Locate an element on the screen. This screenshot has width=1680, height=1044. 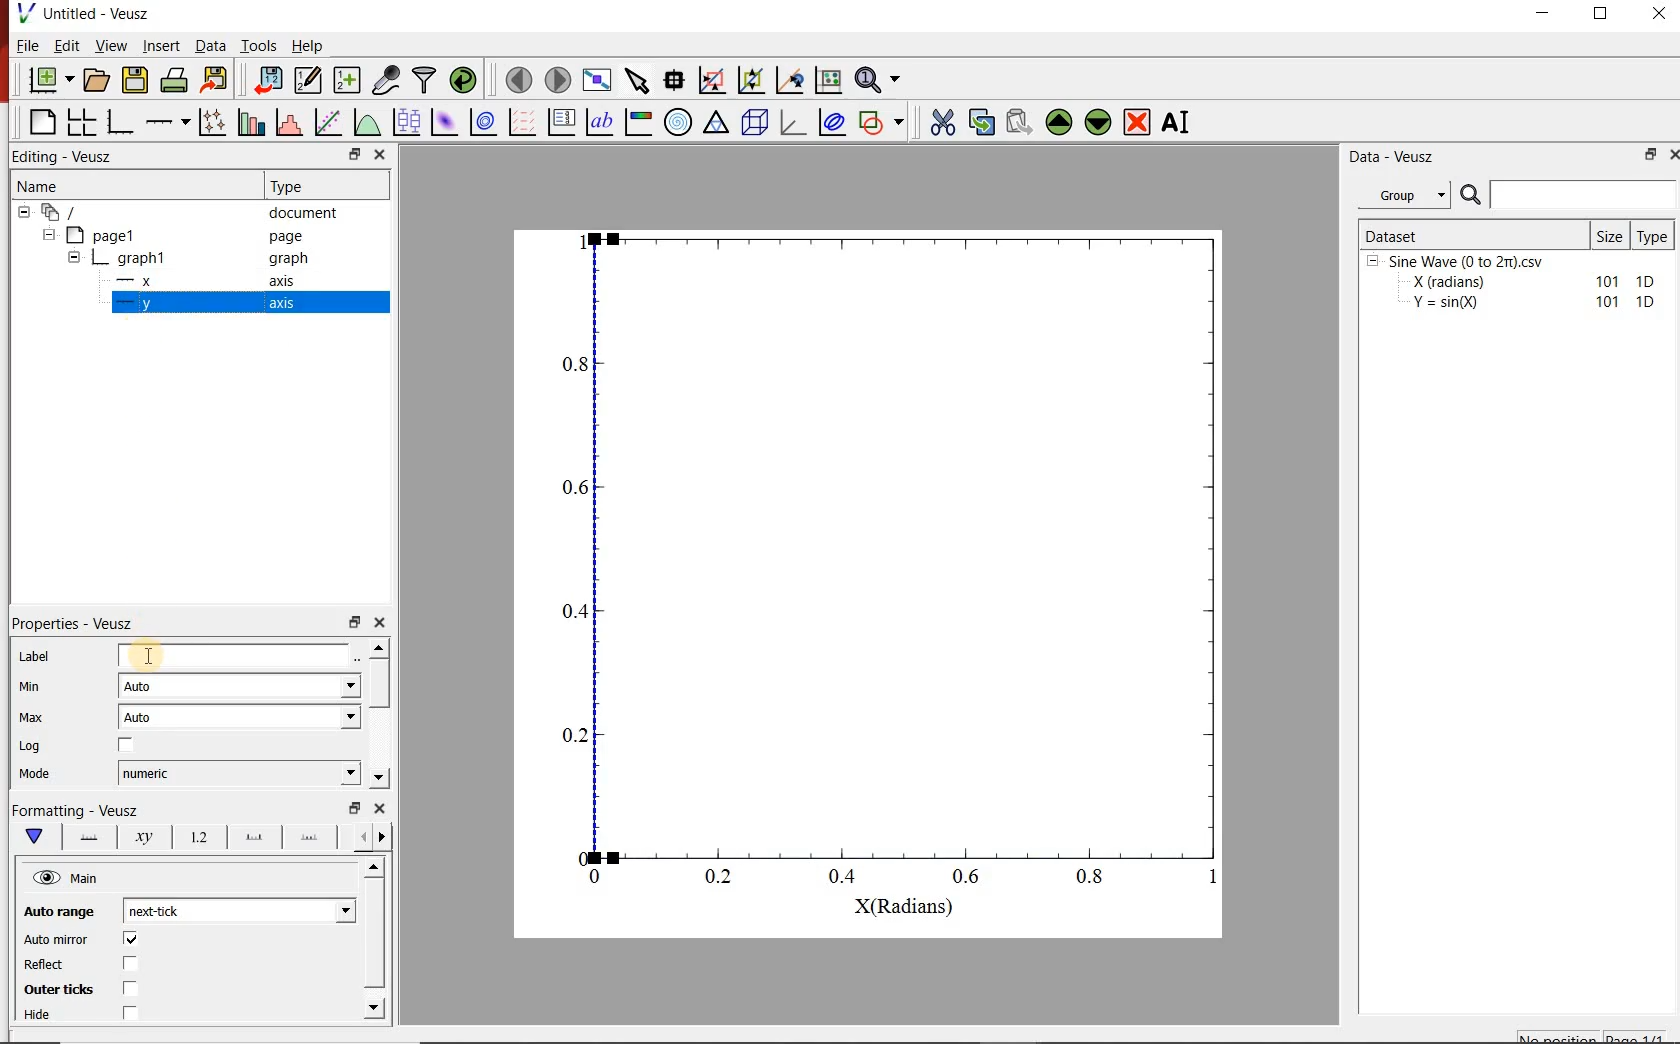
options is located at coordinates (309, 840).